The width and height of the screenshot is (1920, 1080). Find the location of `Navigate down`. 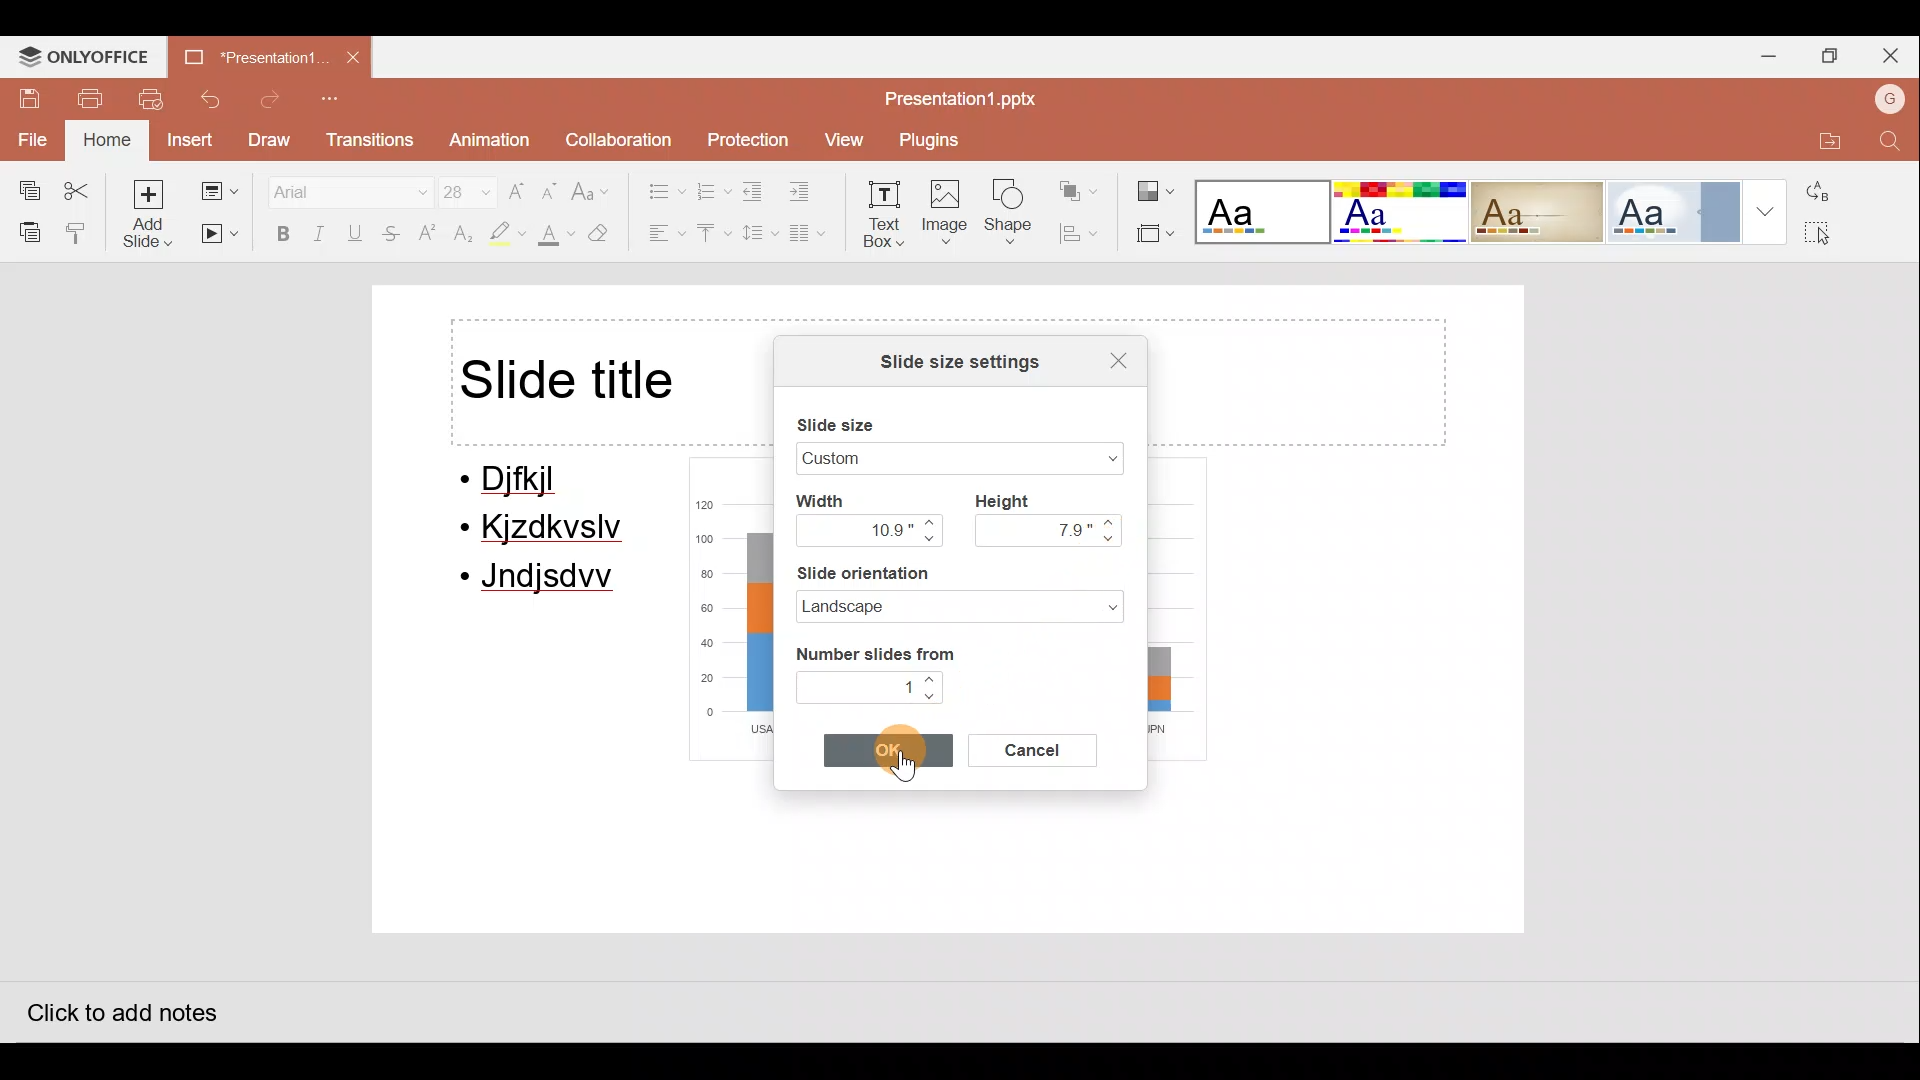

Navigate down is located at coordinates (930, 541).